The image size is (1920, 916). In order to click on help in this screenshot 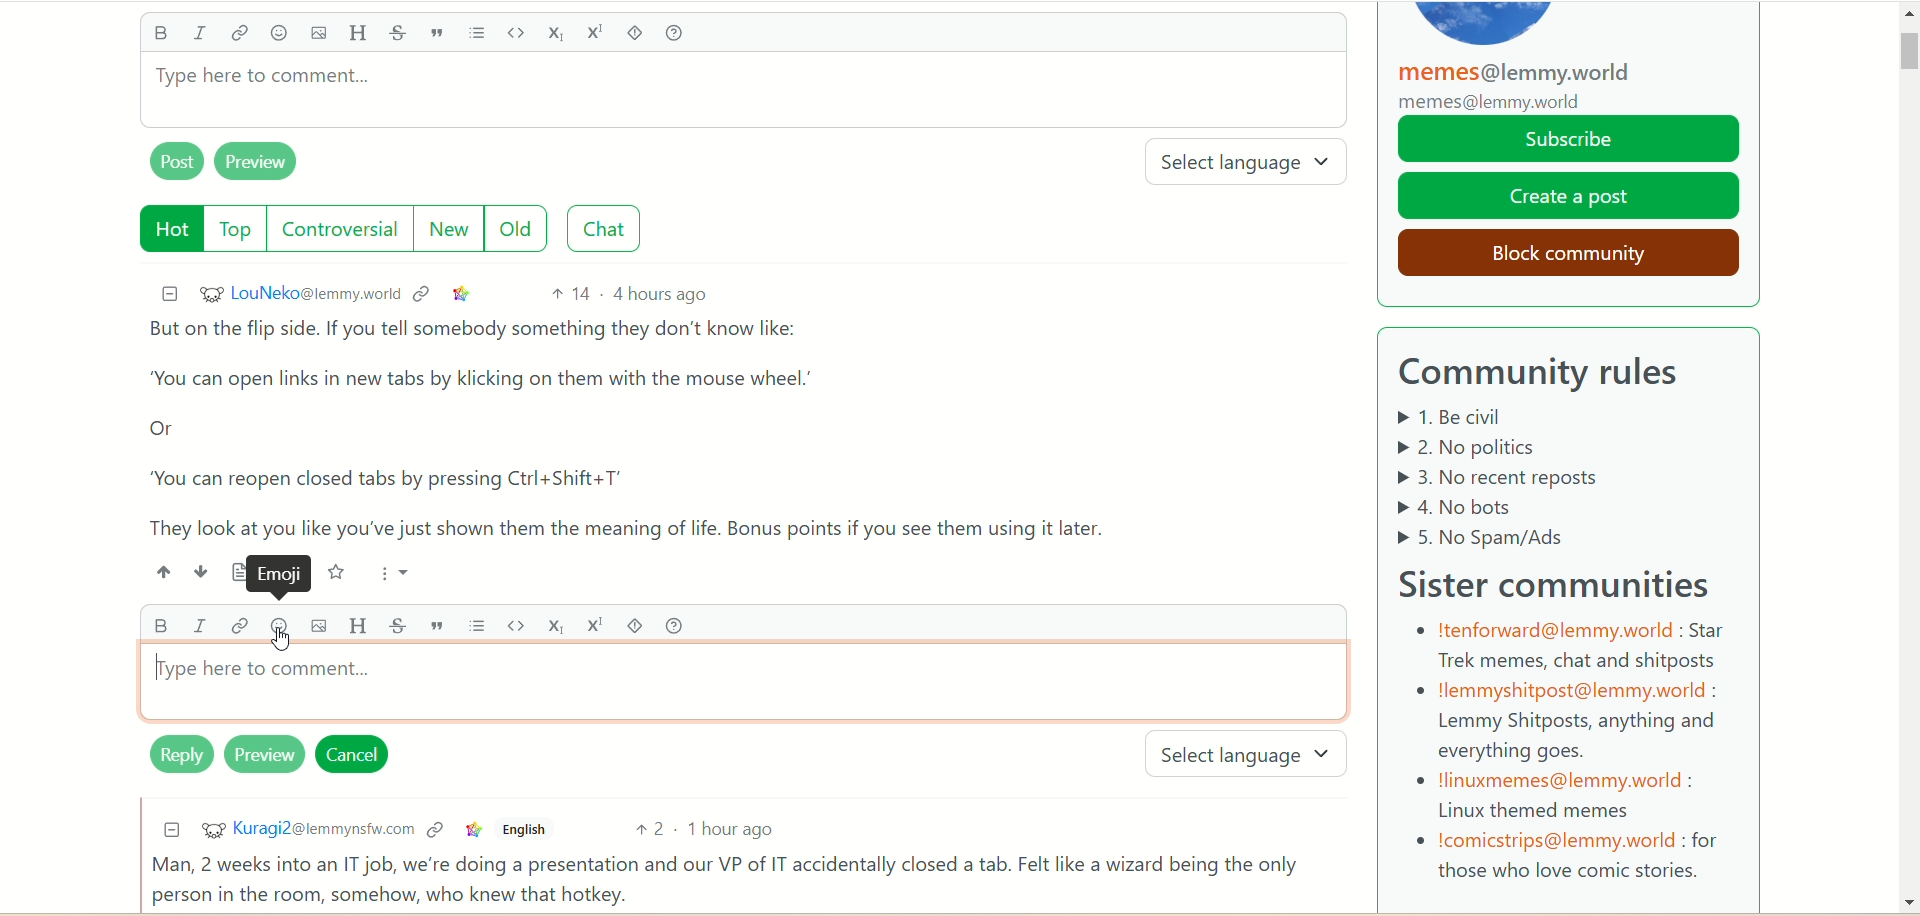, I will do `click(674, 624)`.